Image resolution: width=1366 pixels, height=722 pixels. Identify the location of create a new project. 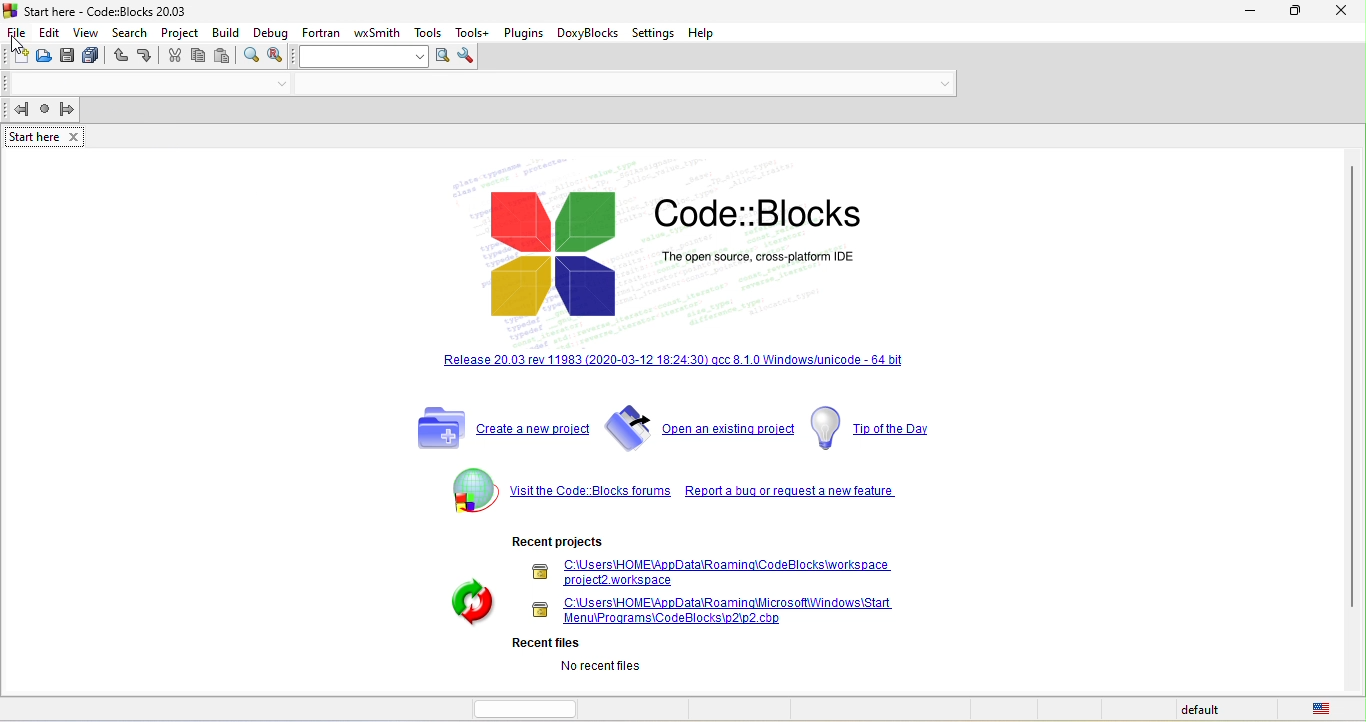
(498, 428).